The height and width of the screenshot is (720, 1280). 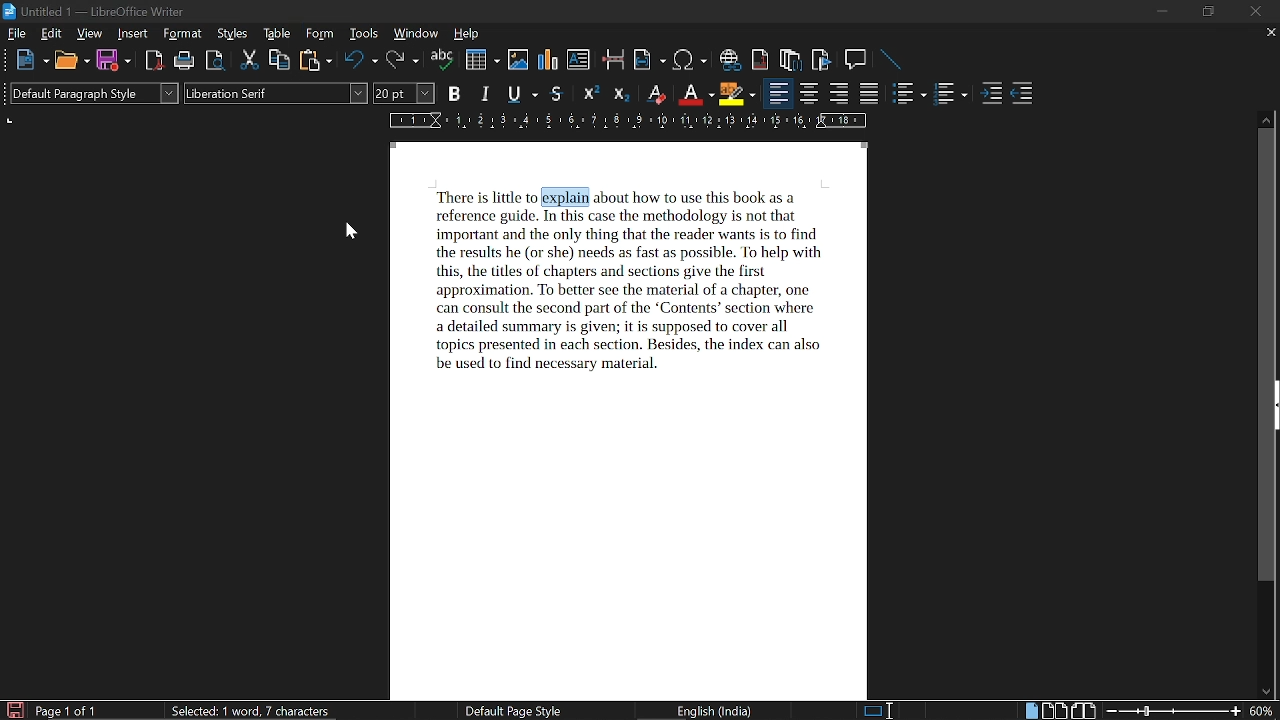 What do you see at coordinates (696, 95) in the screenshot?
I see `text color` at bounding box center [696, 95].